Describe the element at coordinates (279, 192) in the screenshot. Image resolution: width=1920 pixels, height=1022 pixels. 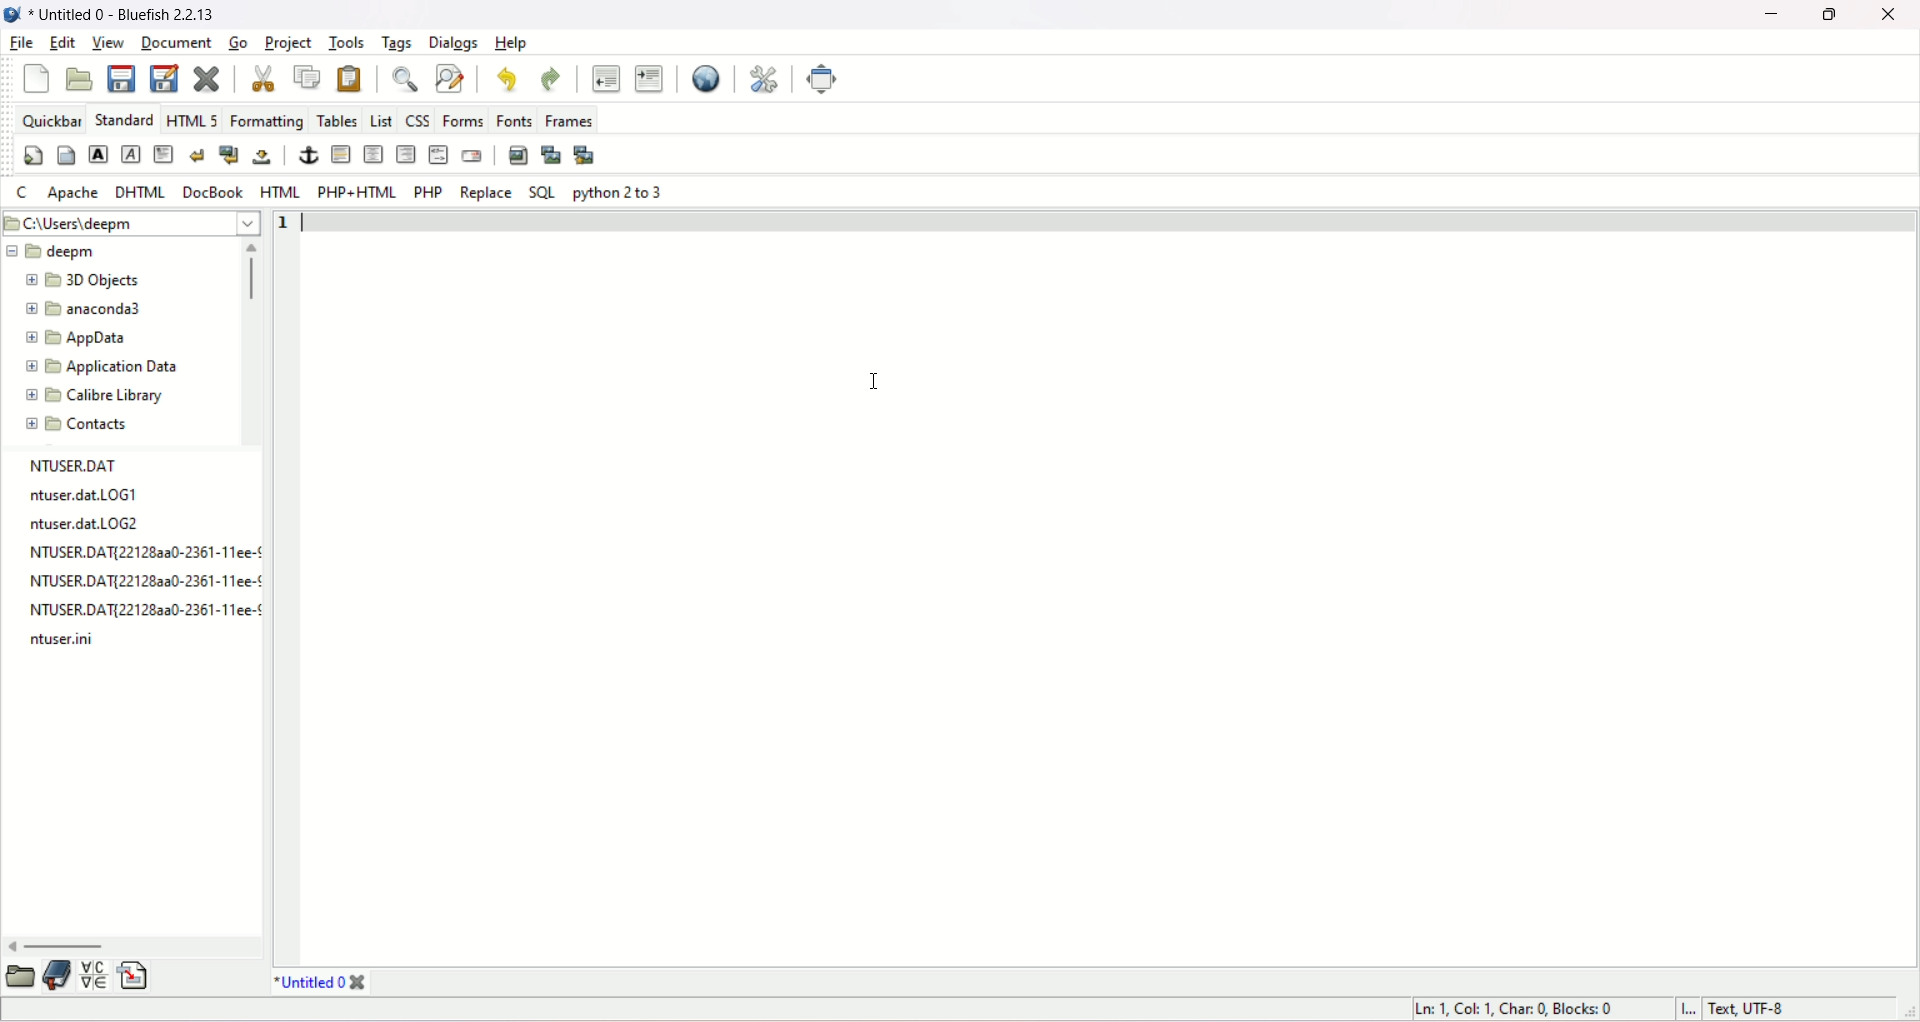
I see `HTML` at that location.